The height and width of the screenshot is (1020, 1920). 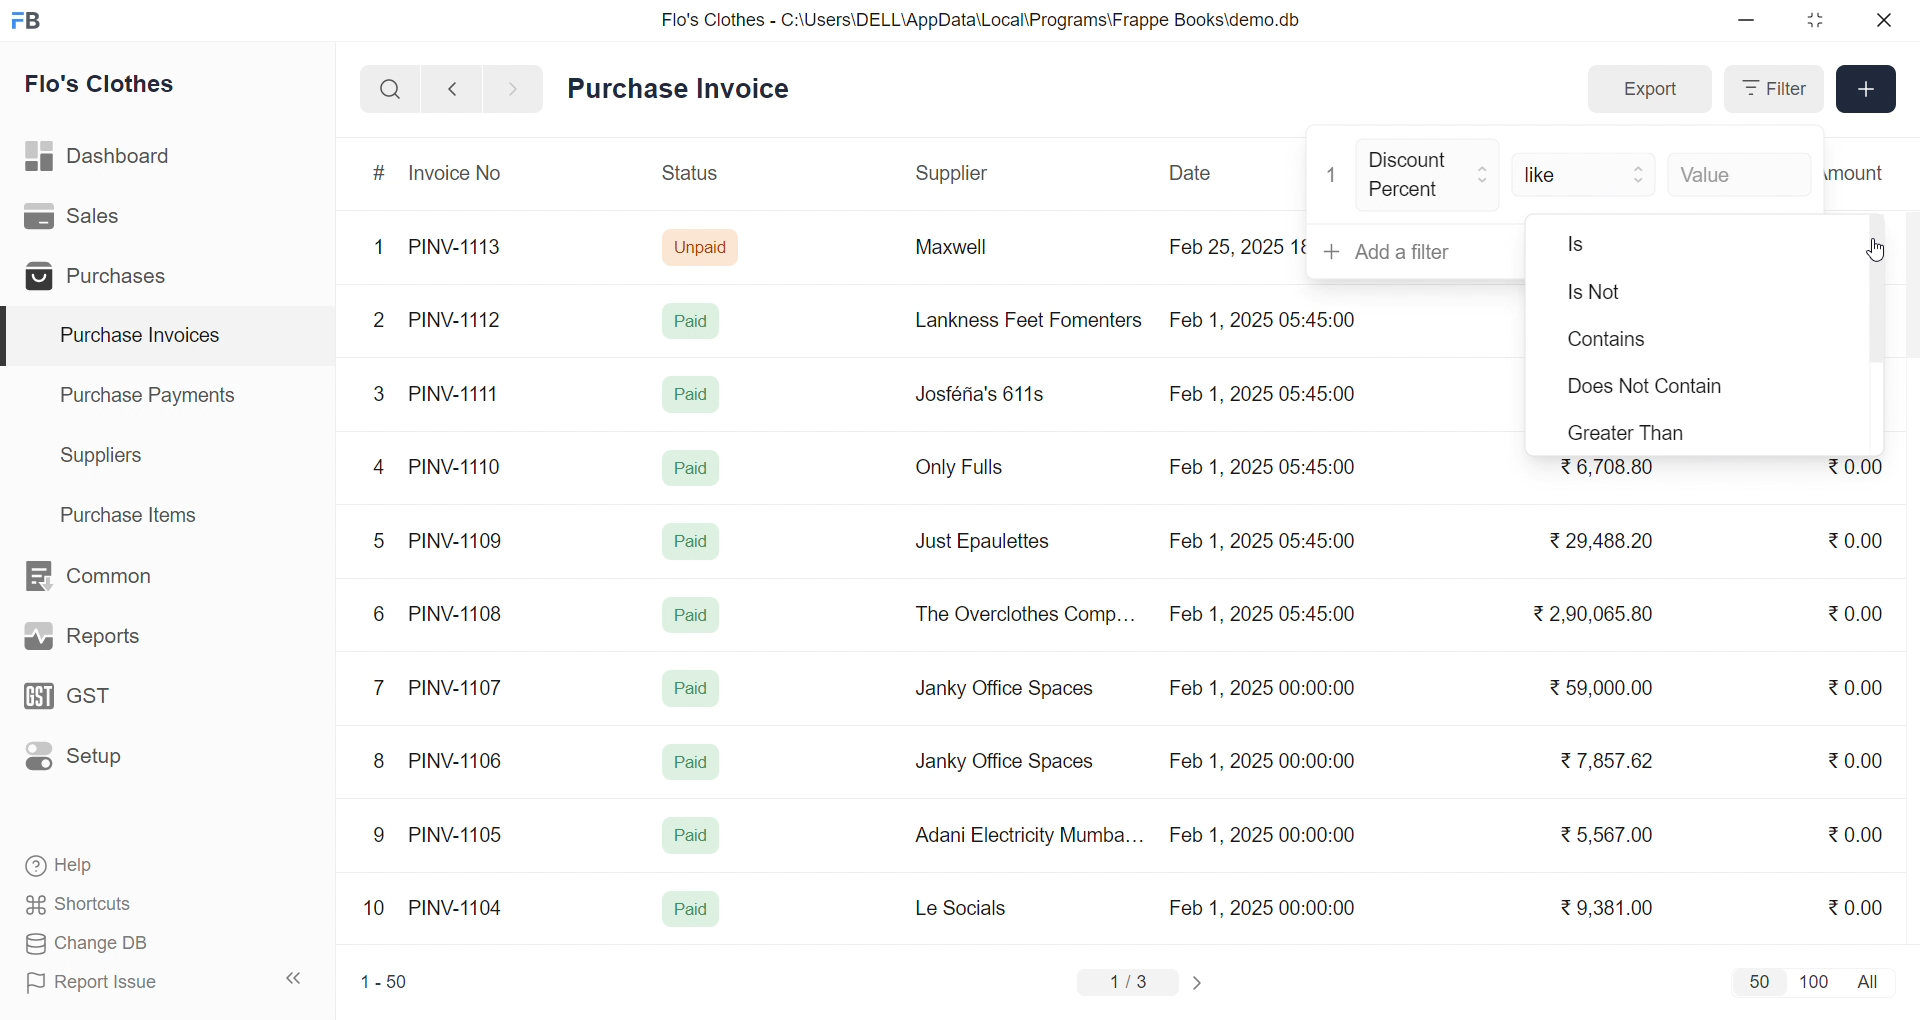 What do you see at coordinates (1607, 690) in the screenshot?
I see `₹ 59,000.00` at bounding box center [1607, 690].